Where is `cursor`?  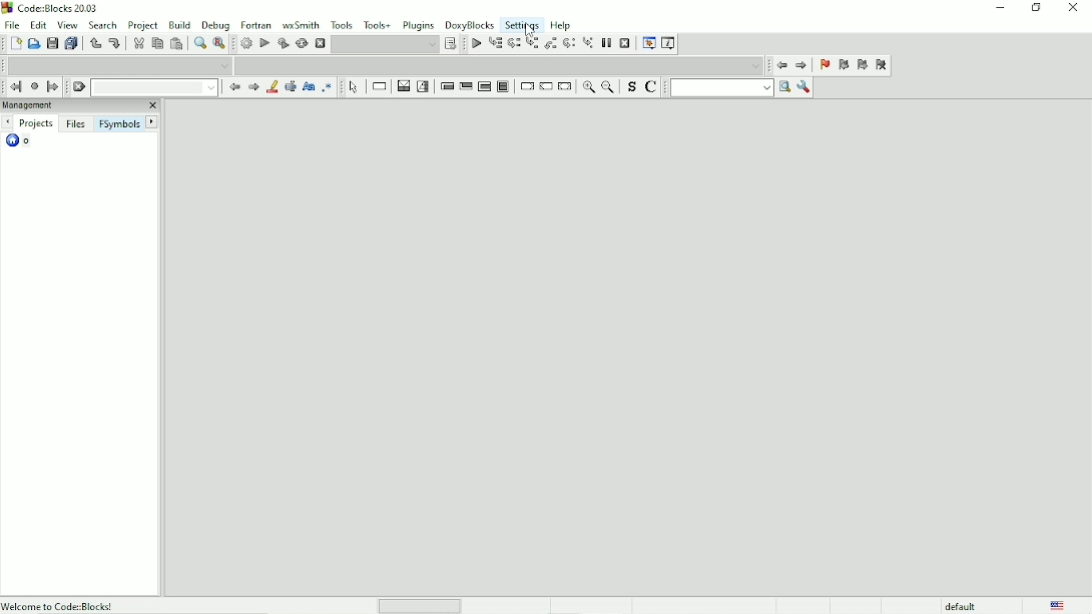 cursor is located at coordinates (531, 29).